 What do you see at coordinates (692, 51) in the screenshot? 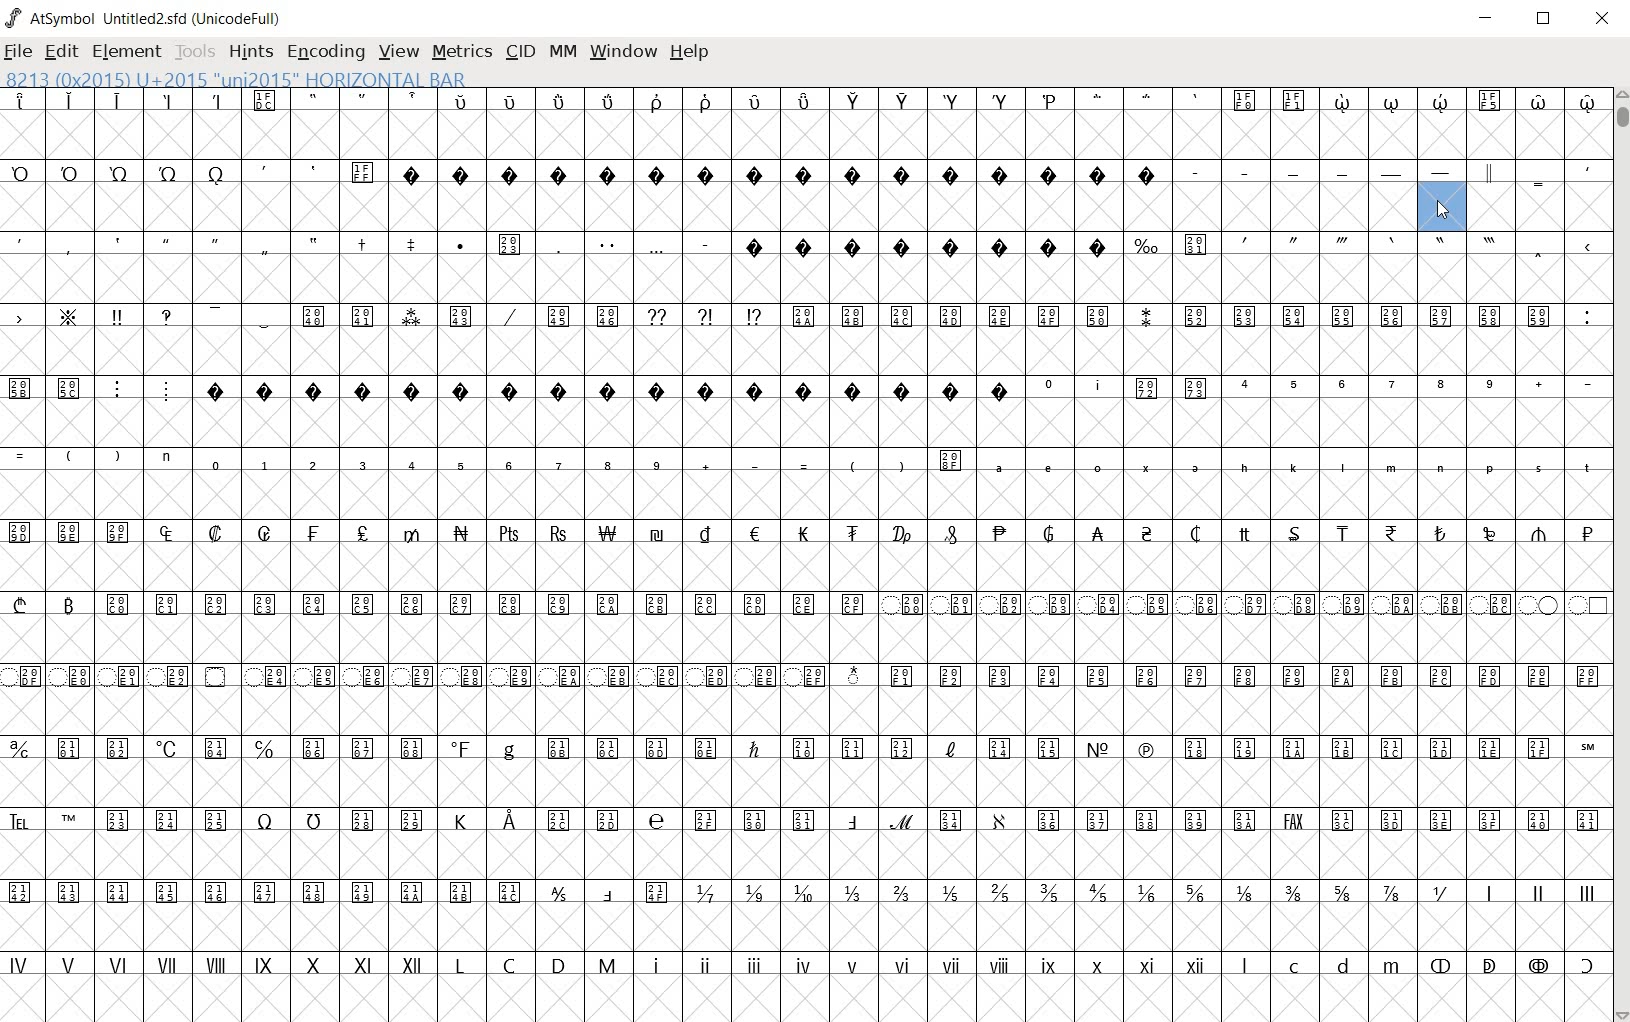
I see `HELP` at bounding box center [692, 51].